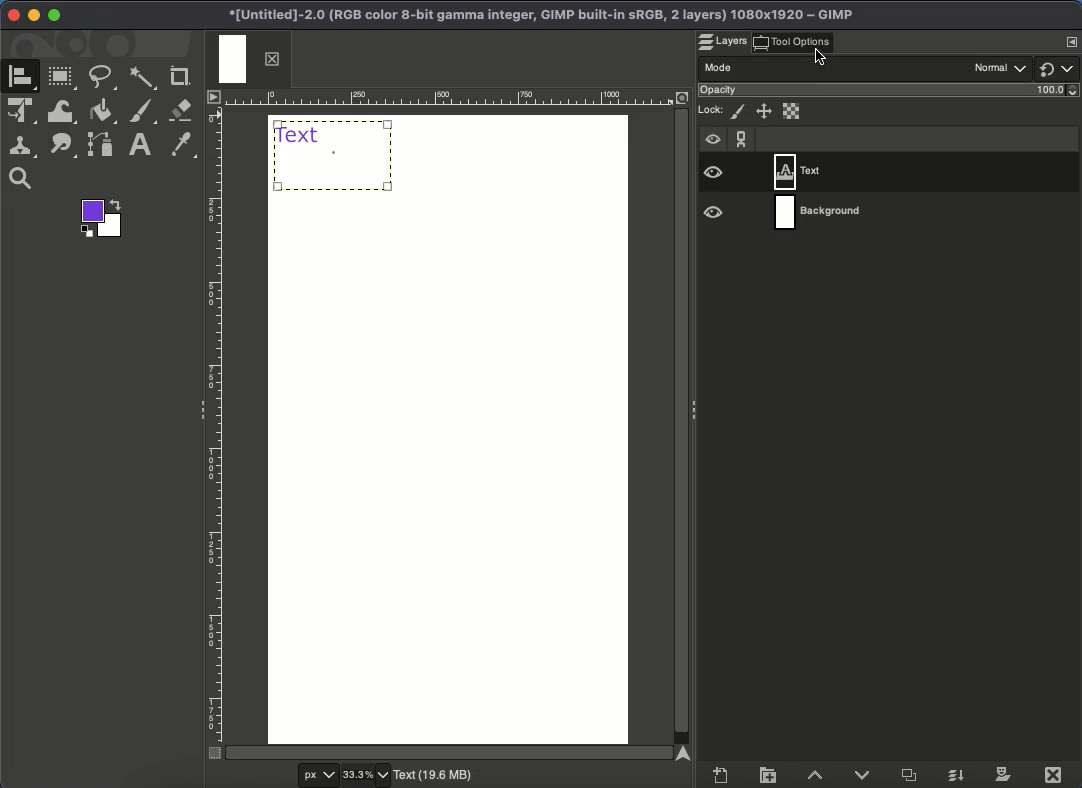 The height and width of the screenshot is (788, 1082). Describe the element at coordinates (1001, 67) in the screenshot. I see `Normal` at that location.